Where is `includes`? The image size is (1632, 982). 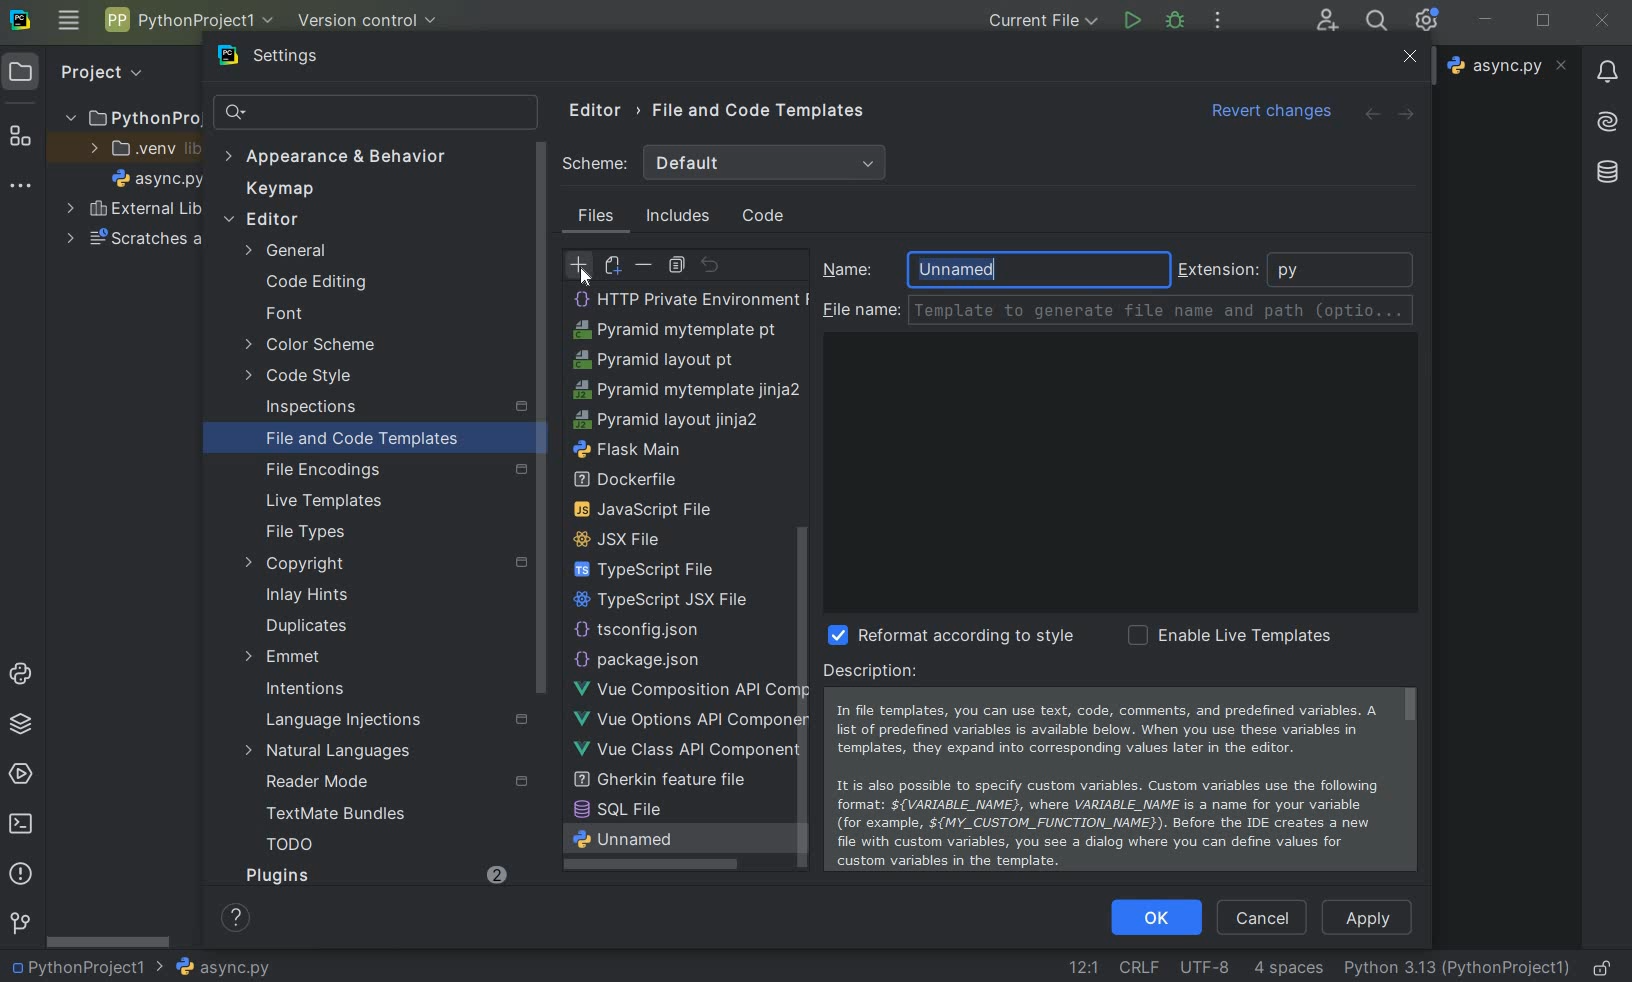
includes is located at coordinates (679, 217).